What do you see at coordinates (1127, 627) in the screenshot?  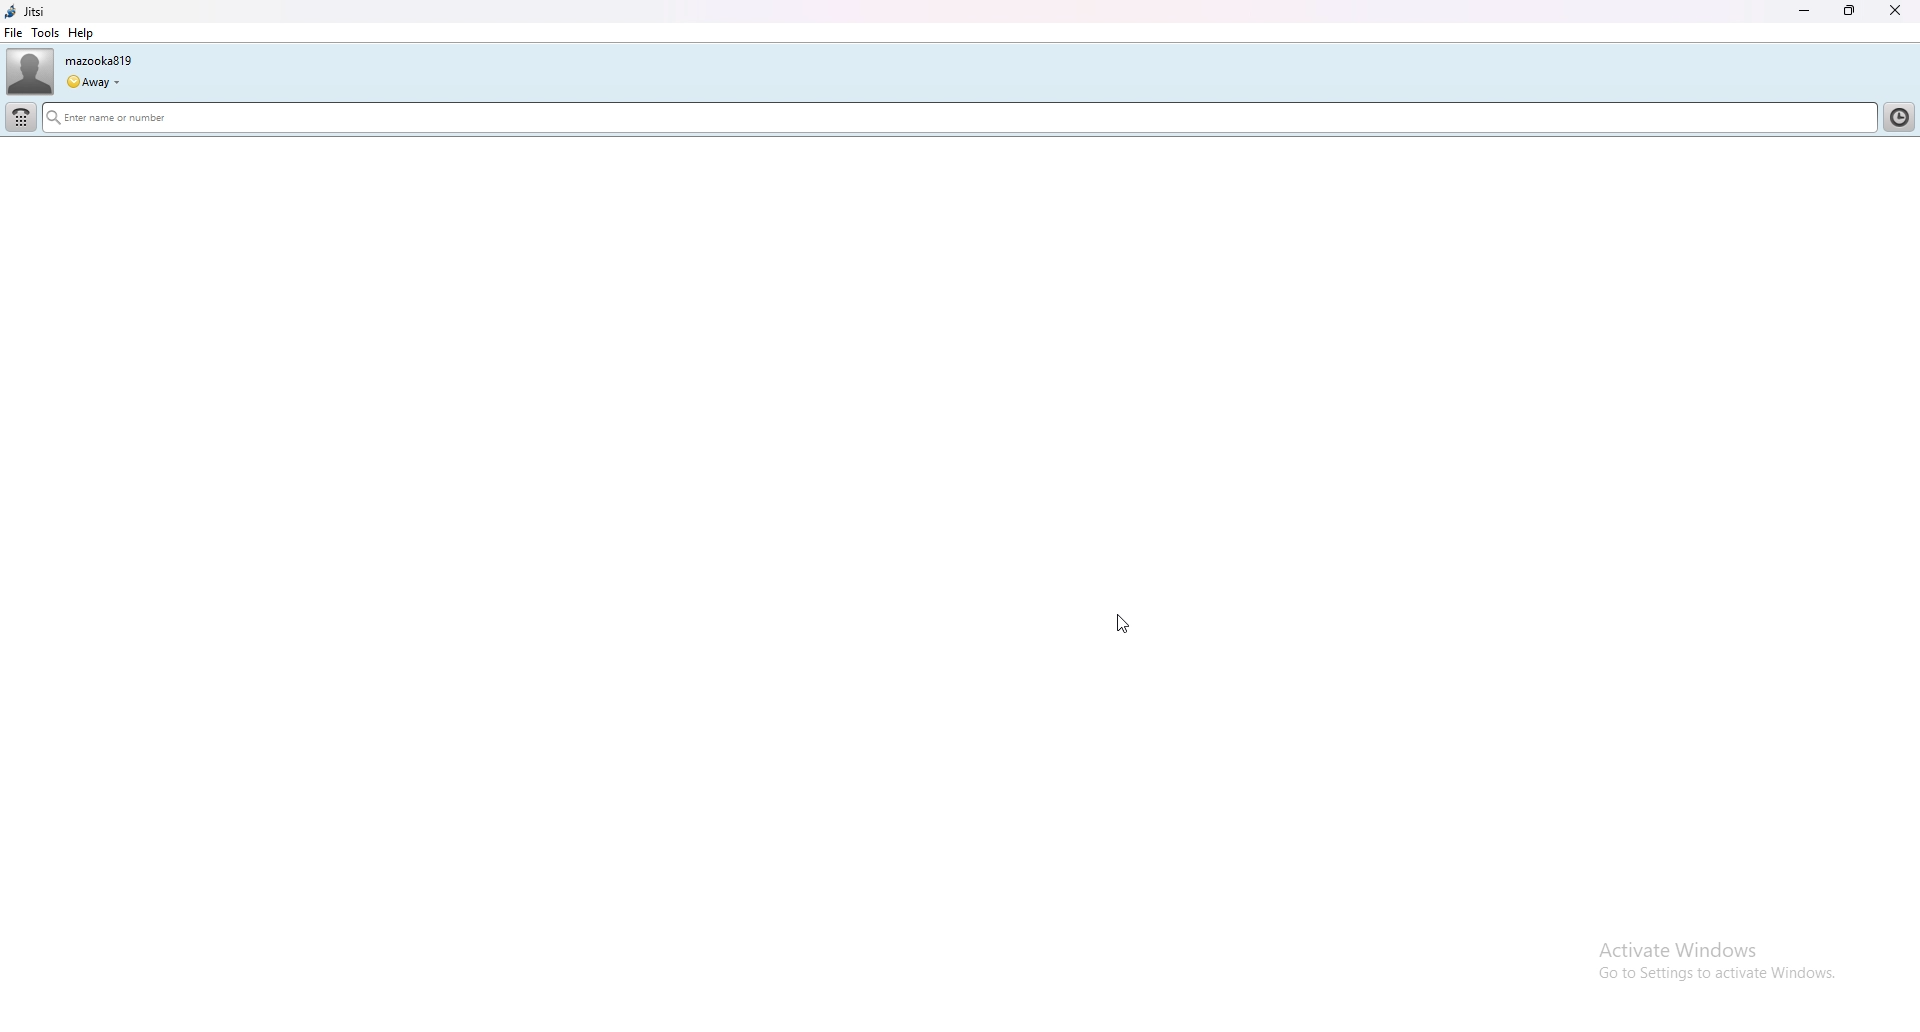 I see `cursor` at bounding box center [1127, 627].